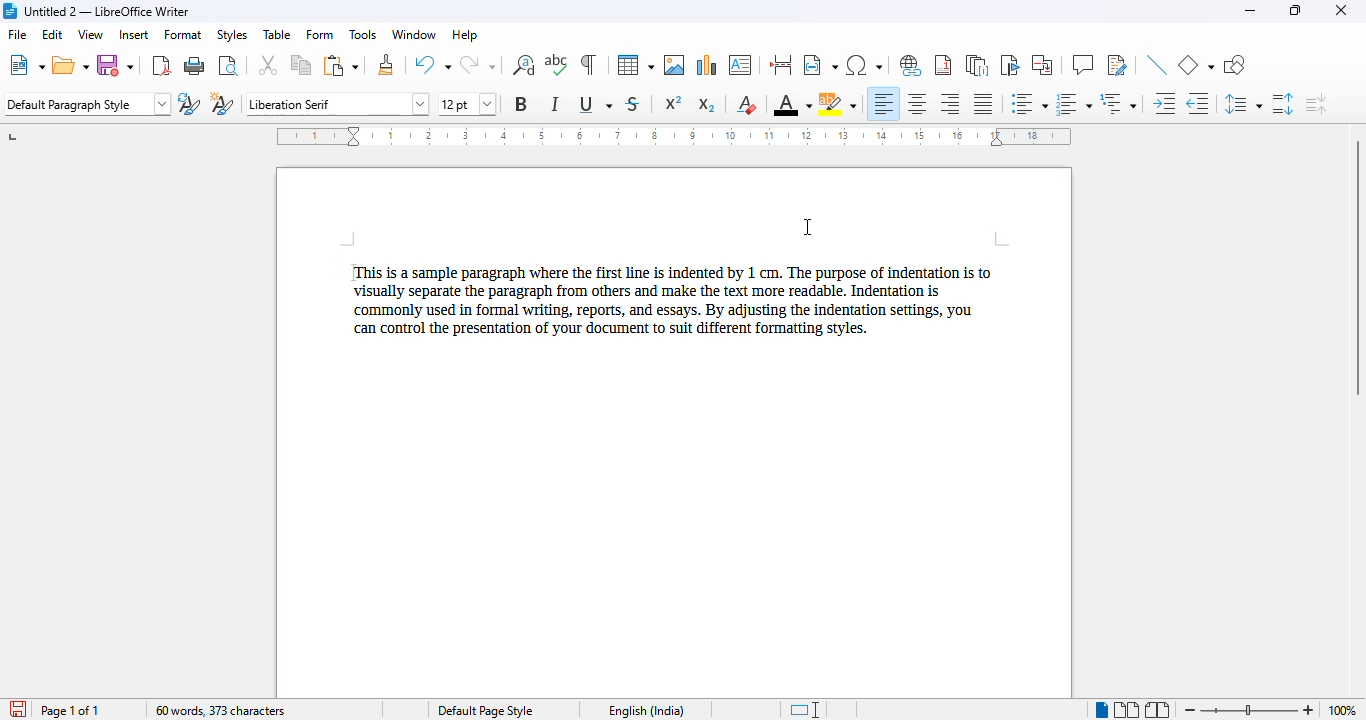  I want to click on table, so click(635, 65).